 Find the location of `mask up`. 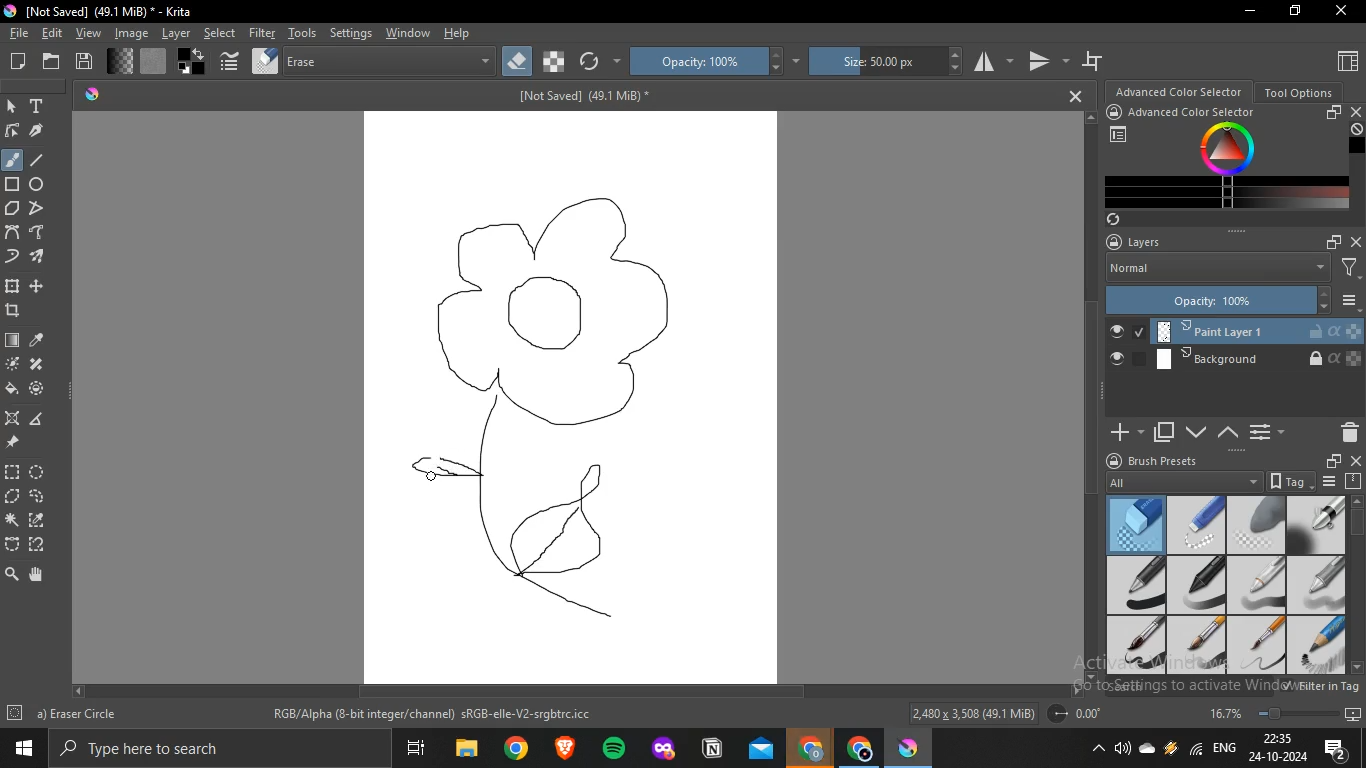

mask up is located at coordinates (1229, 433).